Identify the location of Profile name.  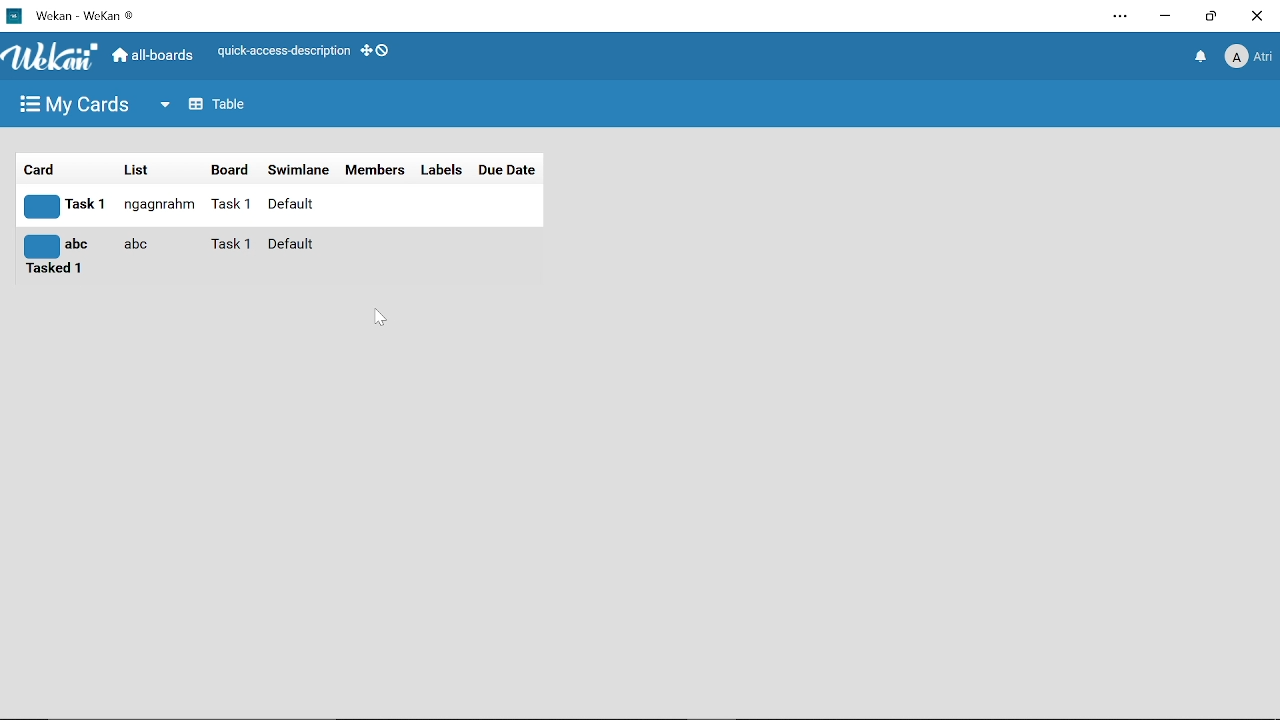
(1248, 61).